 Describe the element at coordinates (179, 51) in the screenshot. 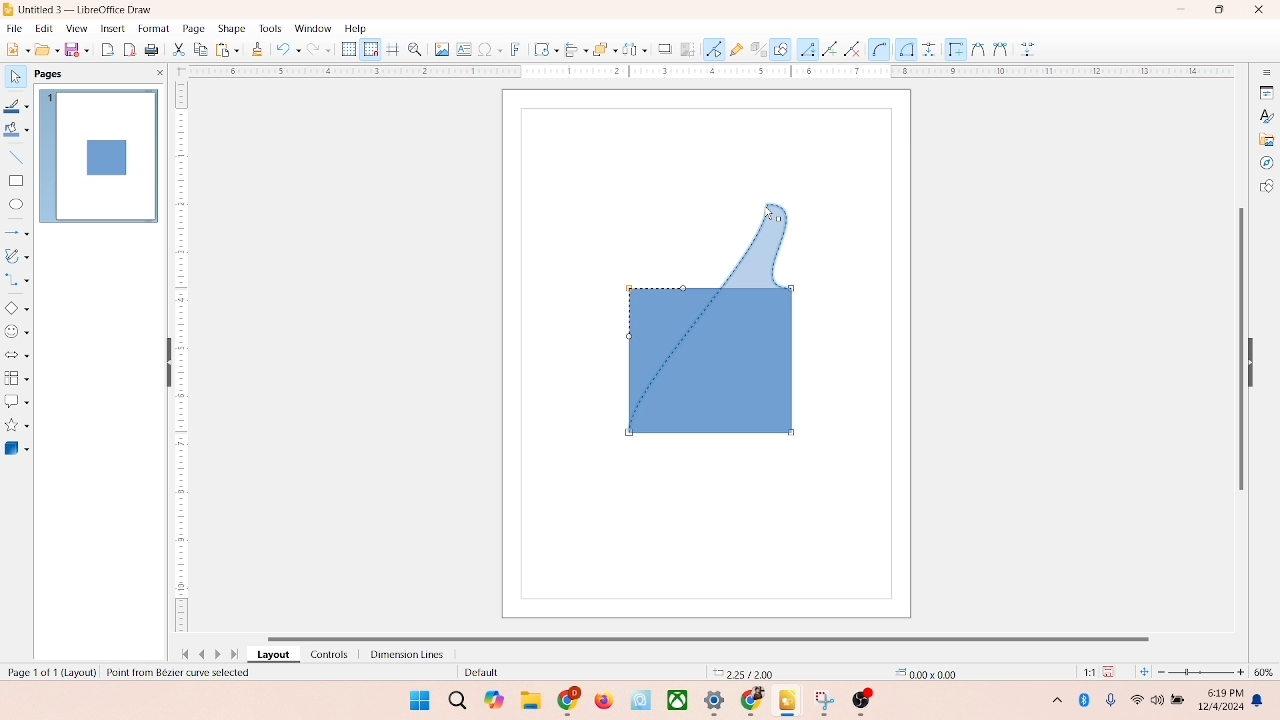

I see `cut` at that location.